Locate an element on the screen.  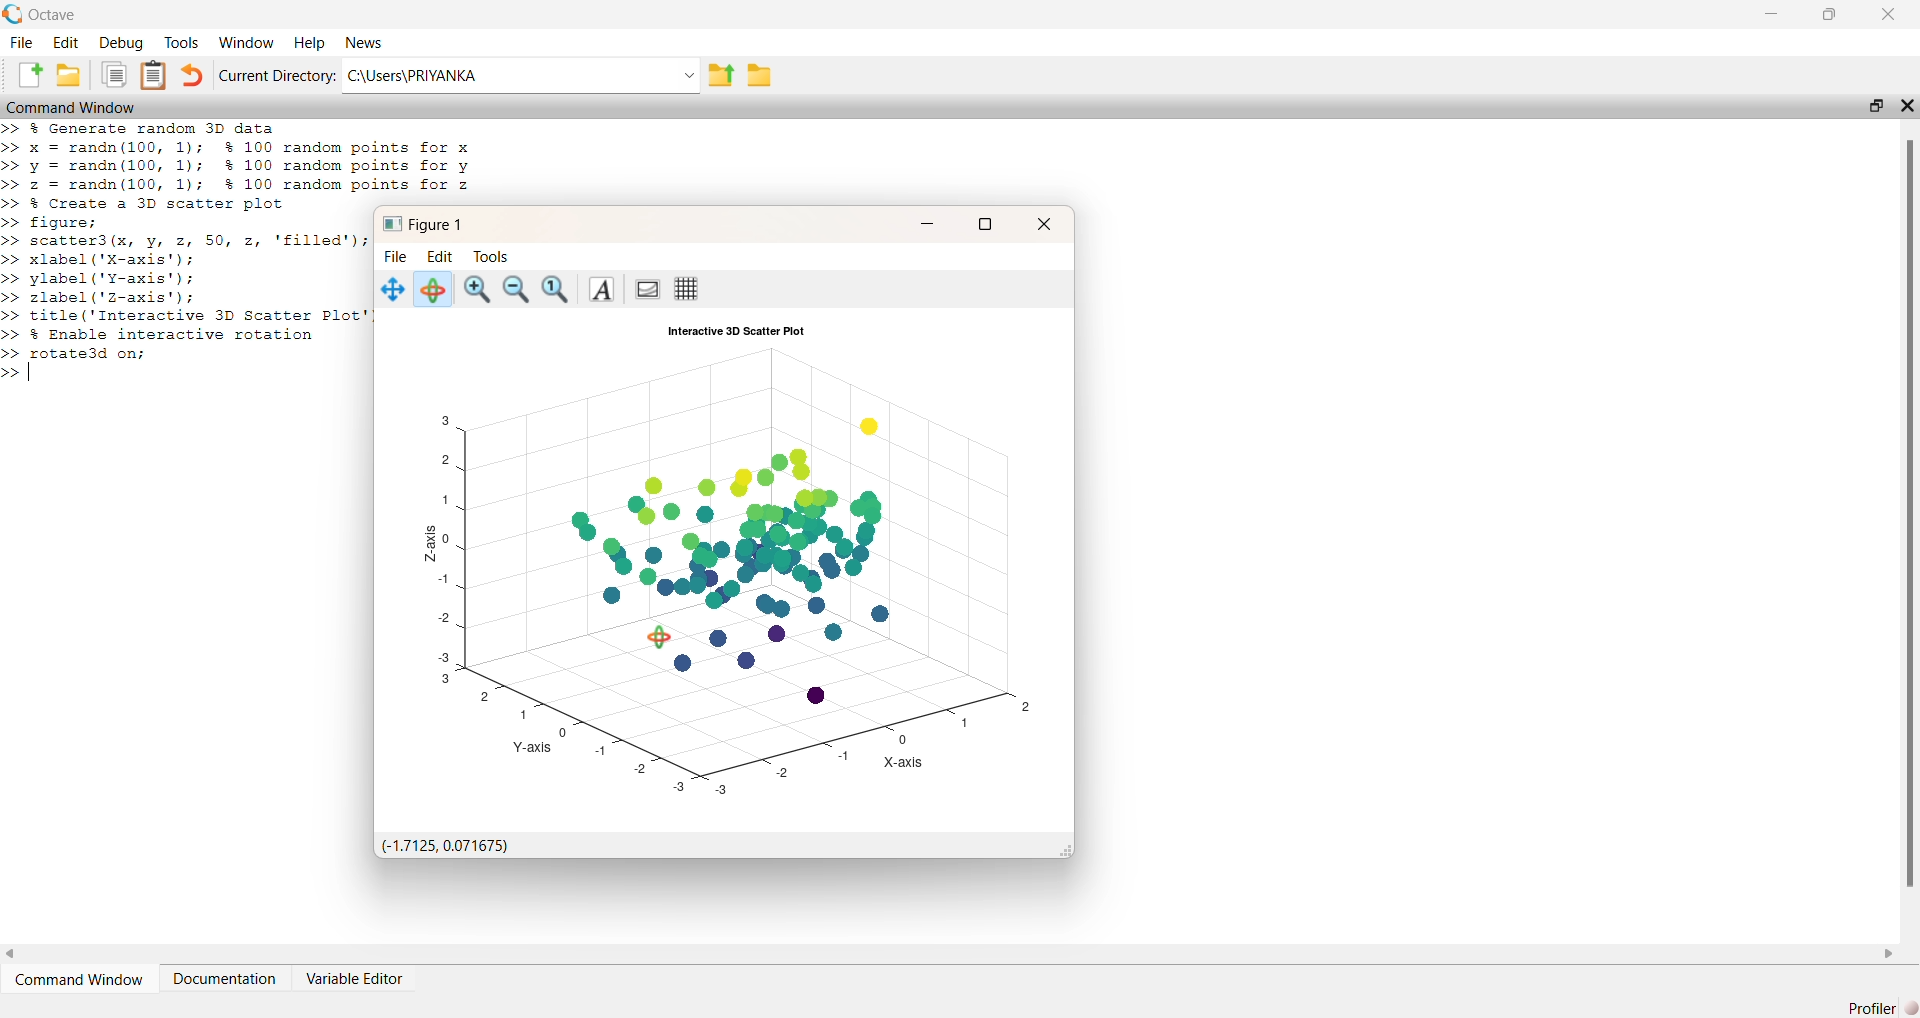
scroll bar is located at coordinates (1907, 511).